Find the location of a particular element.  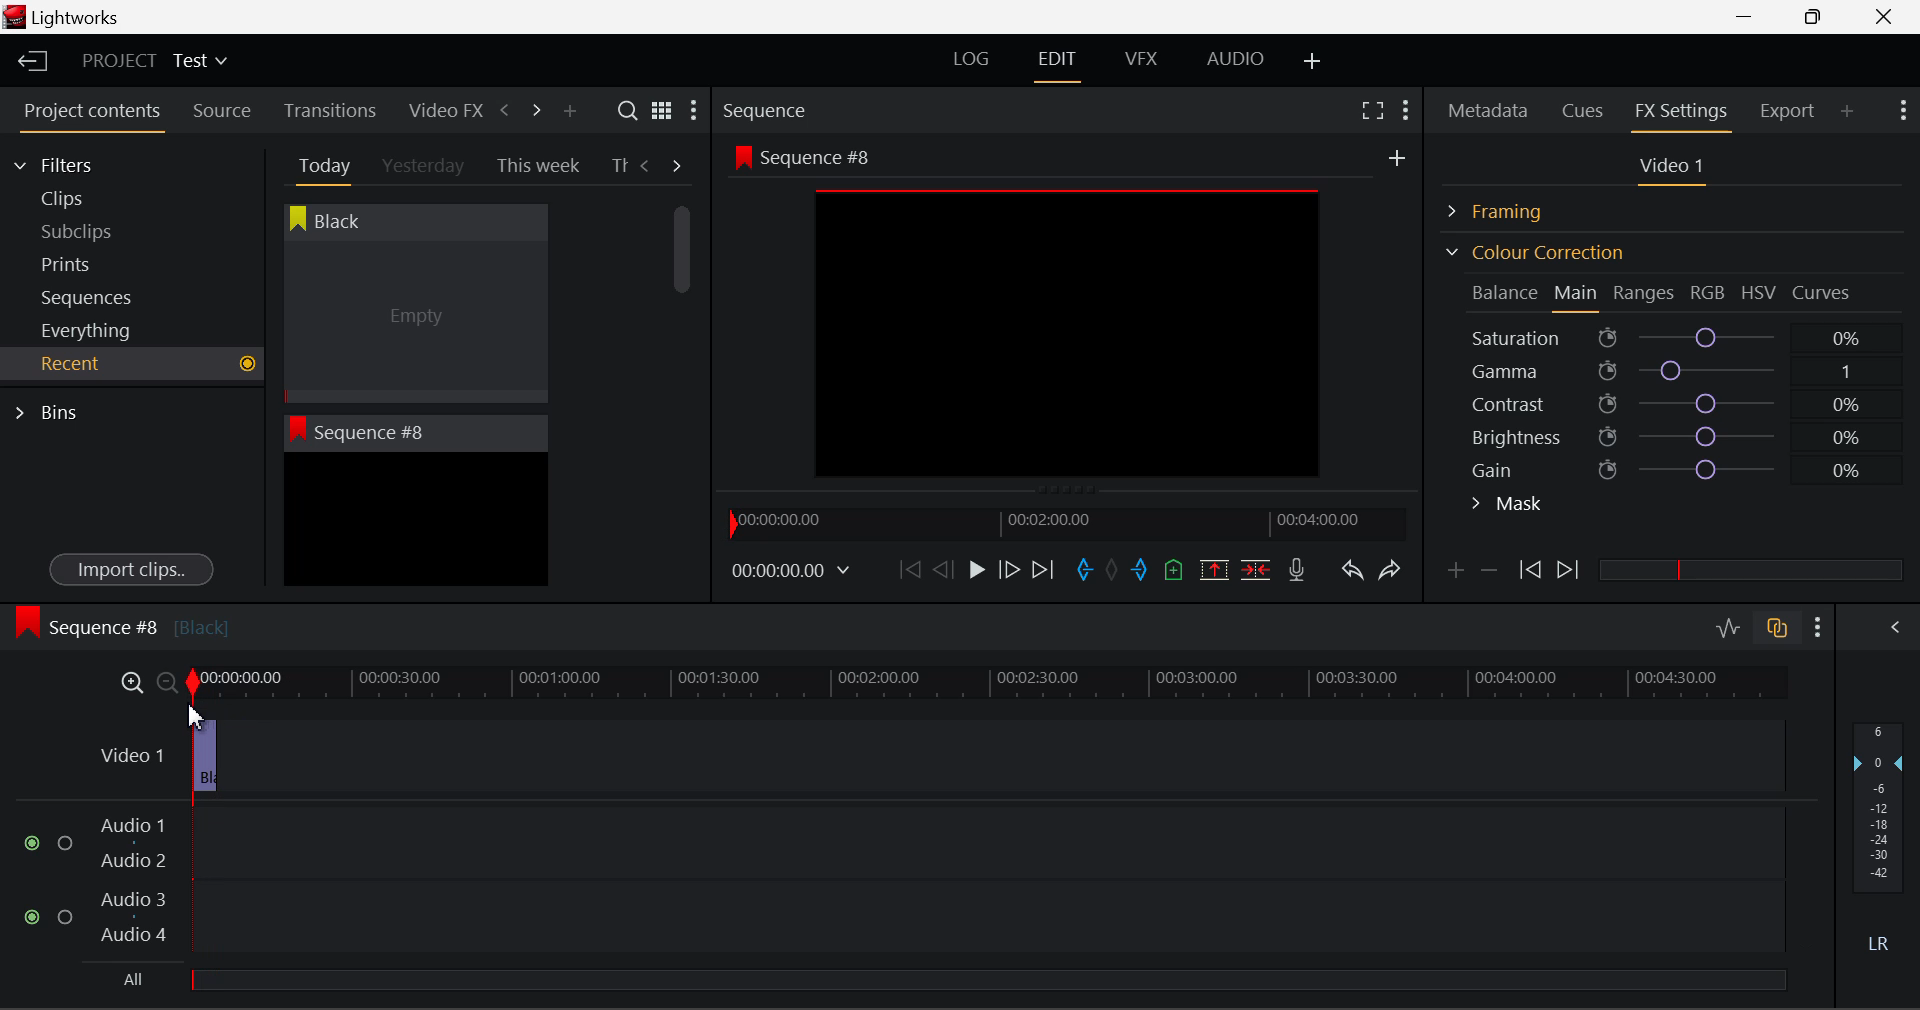

Project contents is located at coordinates (91, 115).